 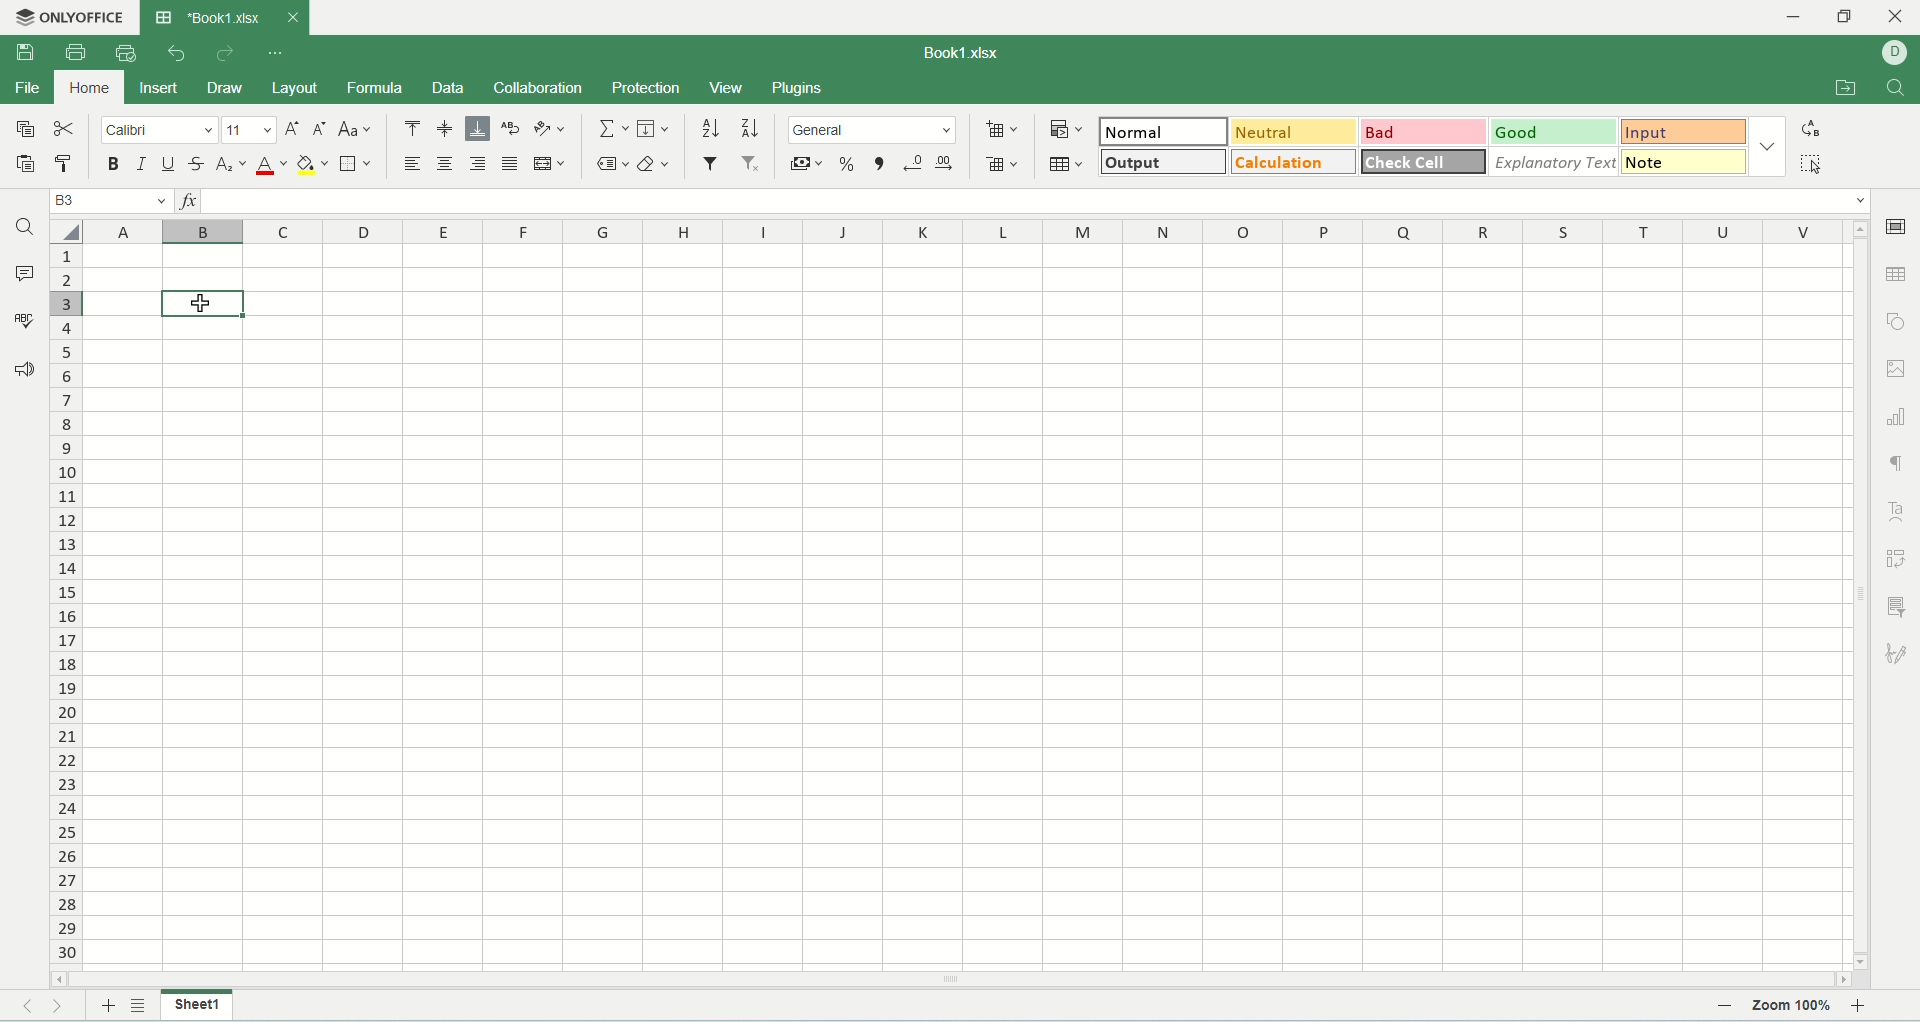 What do you see at coordinates (1001, 160) in the screenshot?
I see `delete cells` at bounding box center [1001, 160].